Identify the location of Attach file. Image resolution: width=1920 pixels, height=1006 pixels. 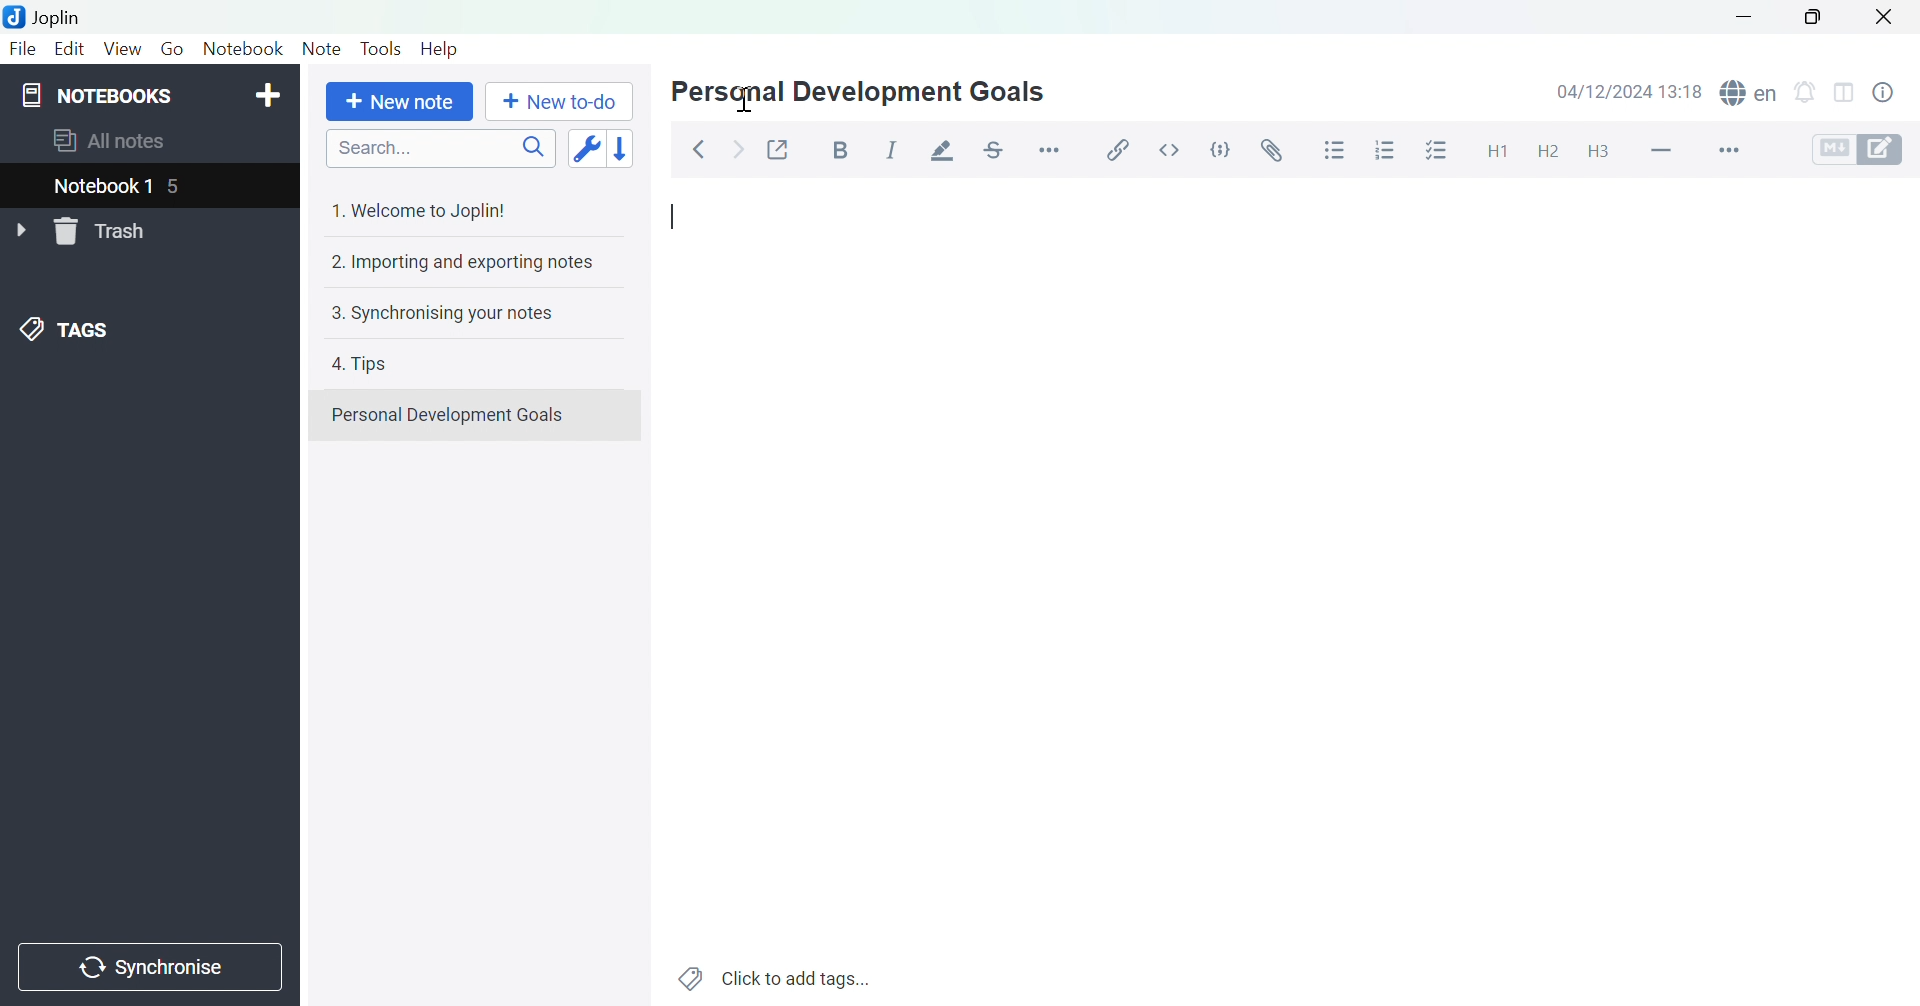
(1268, 151).